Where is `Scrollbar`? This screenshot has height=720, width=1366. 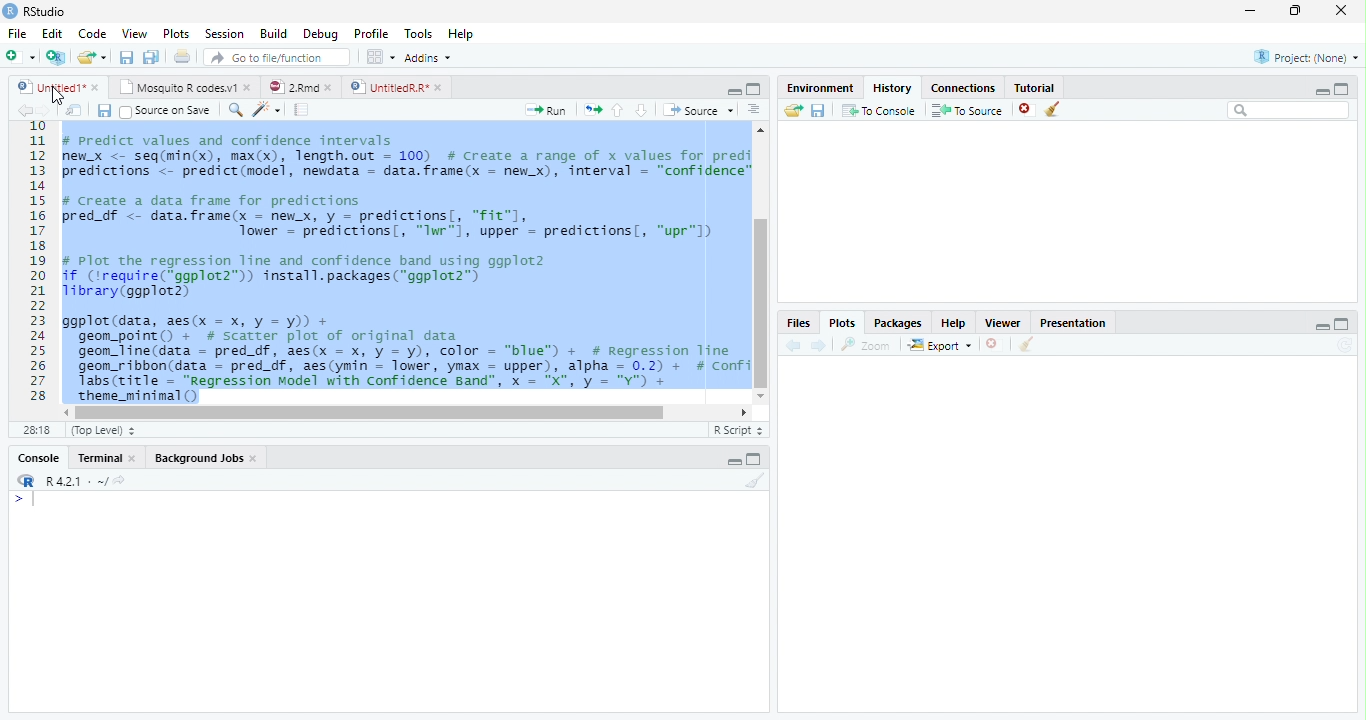
Scrollbar is located at coordinates (761, 263).